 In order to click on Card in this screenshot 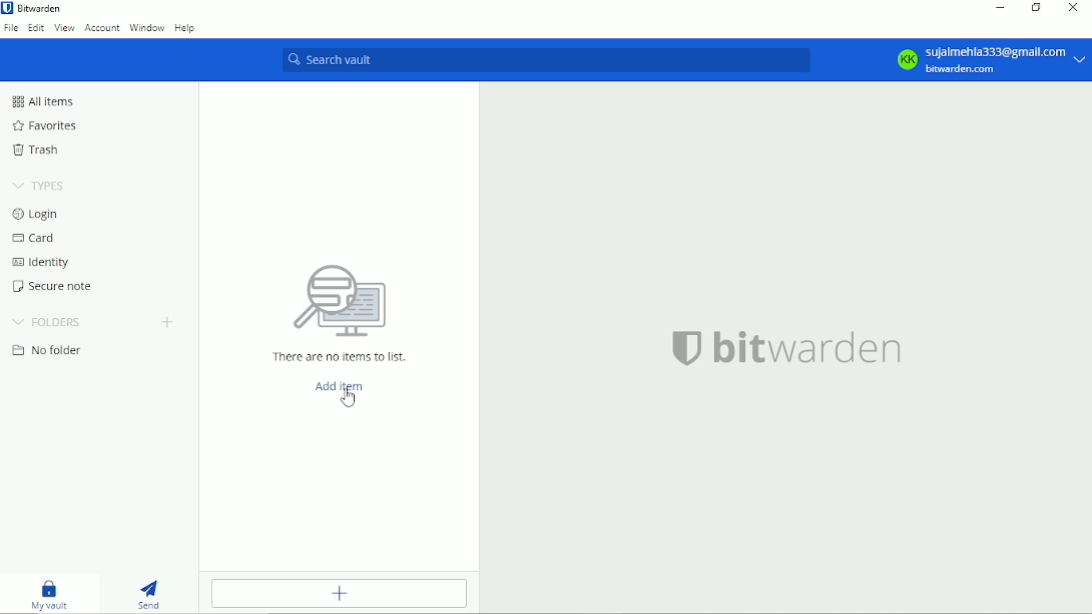, I will do `click(37, 237)`.